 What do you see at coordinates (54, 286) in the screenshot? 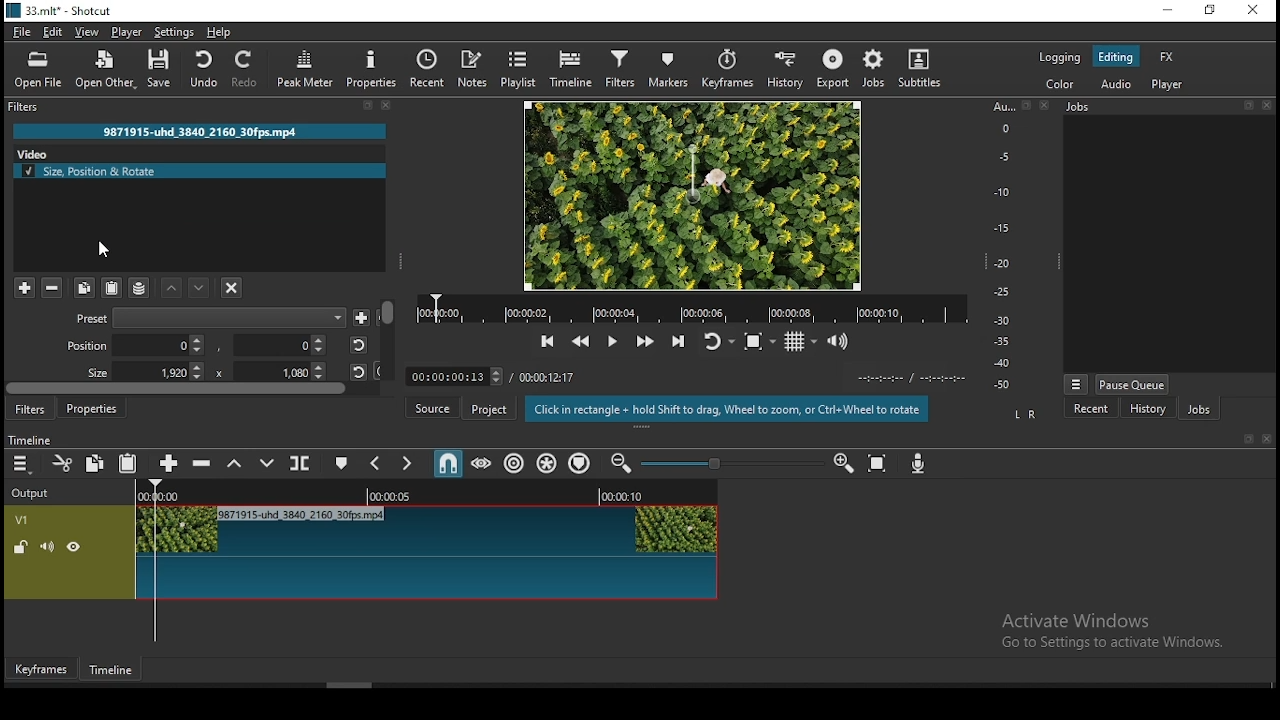
I see `remove selected filters` at bounding box center [54, 286].